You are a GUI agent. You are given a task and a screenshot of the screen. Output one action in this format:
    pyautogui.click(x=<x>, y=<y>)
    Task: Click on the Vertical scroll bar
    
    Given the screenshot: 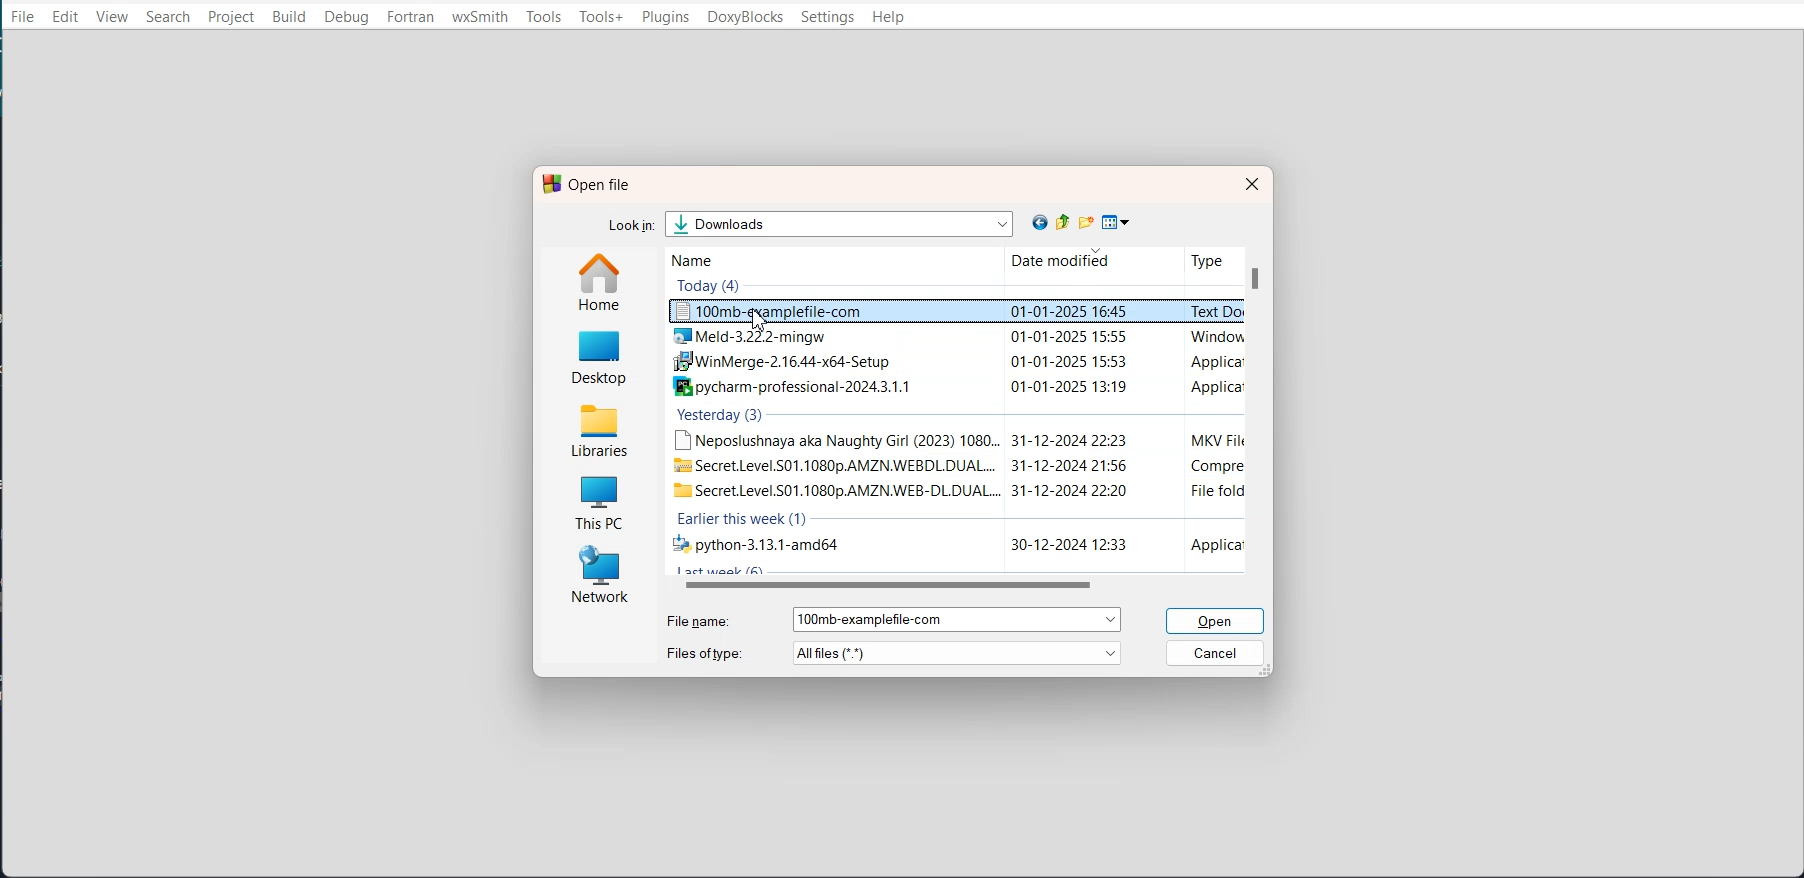 What is the action you would take?
    pyautogui.click(x=1258, y=410)
    